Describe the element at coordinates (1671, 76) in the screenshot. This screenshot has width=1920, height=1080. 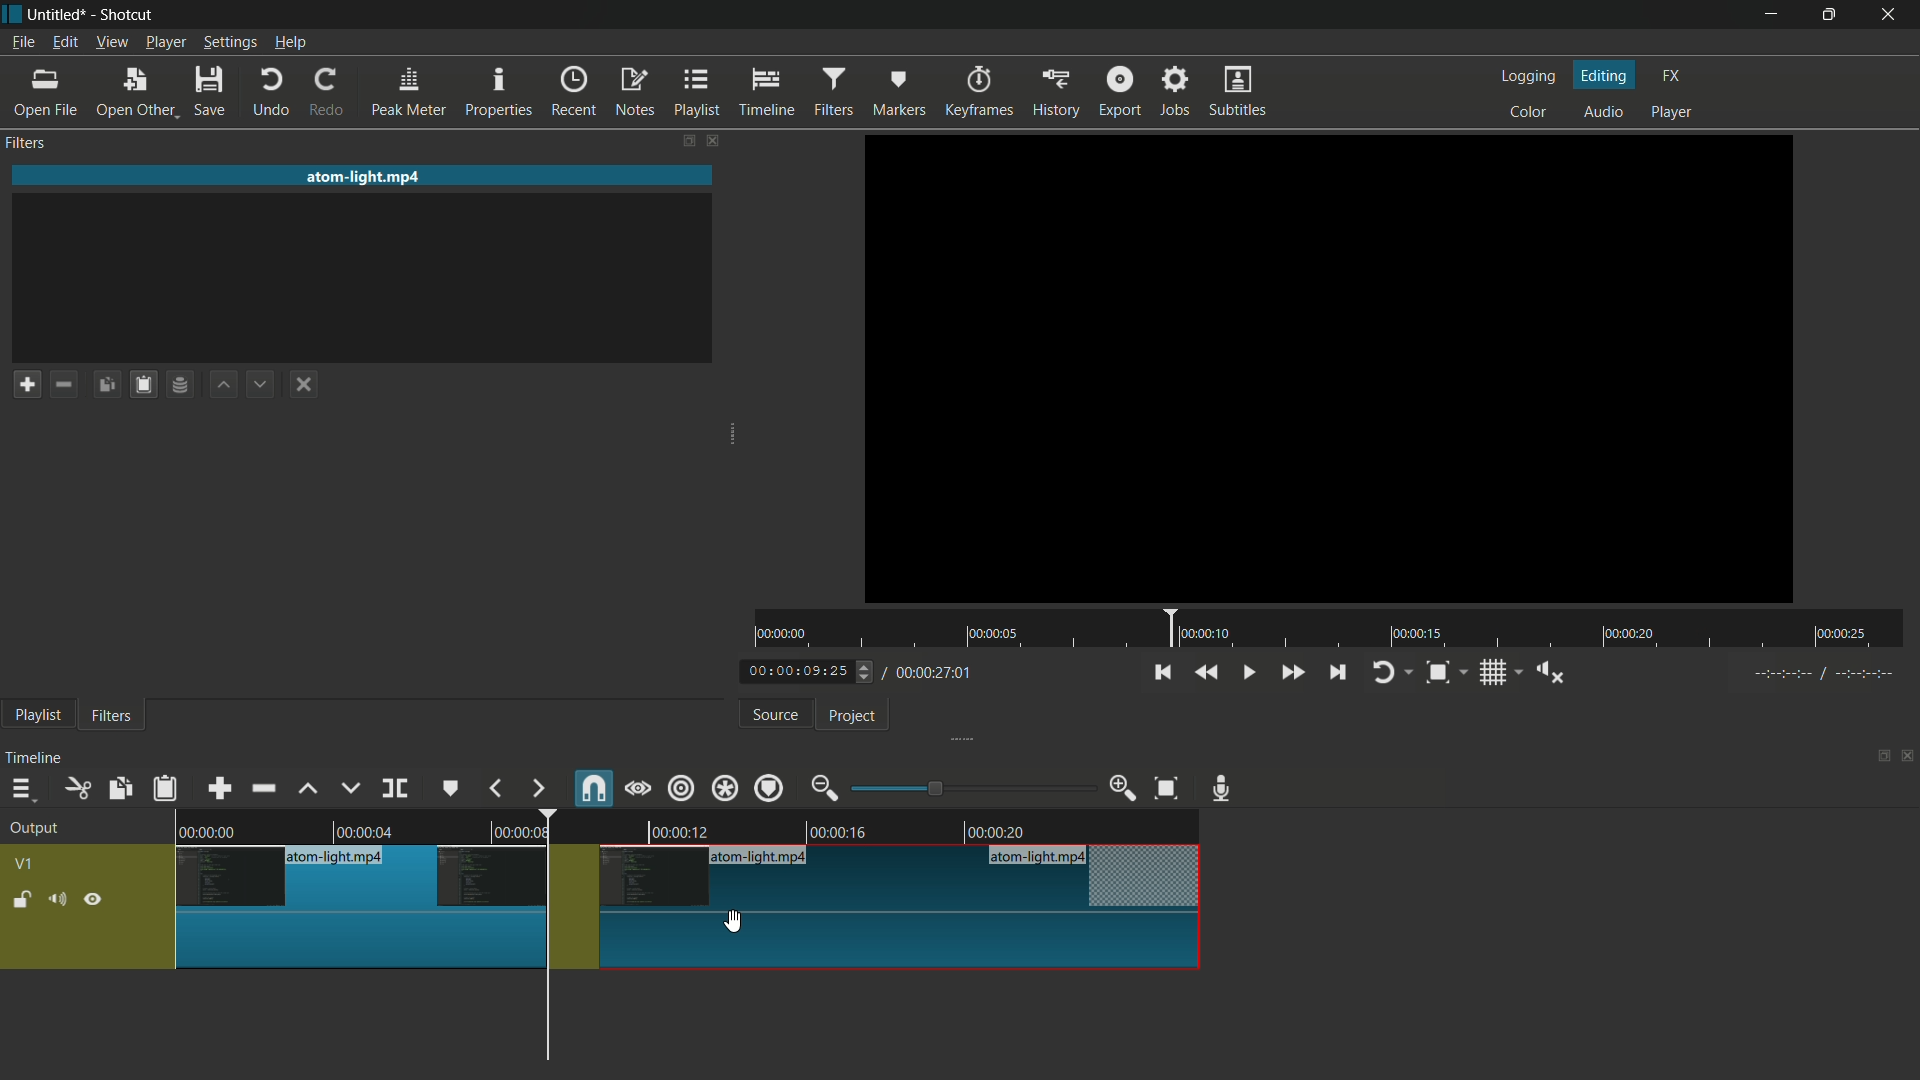
I see `fx` at that location.